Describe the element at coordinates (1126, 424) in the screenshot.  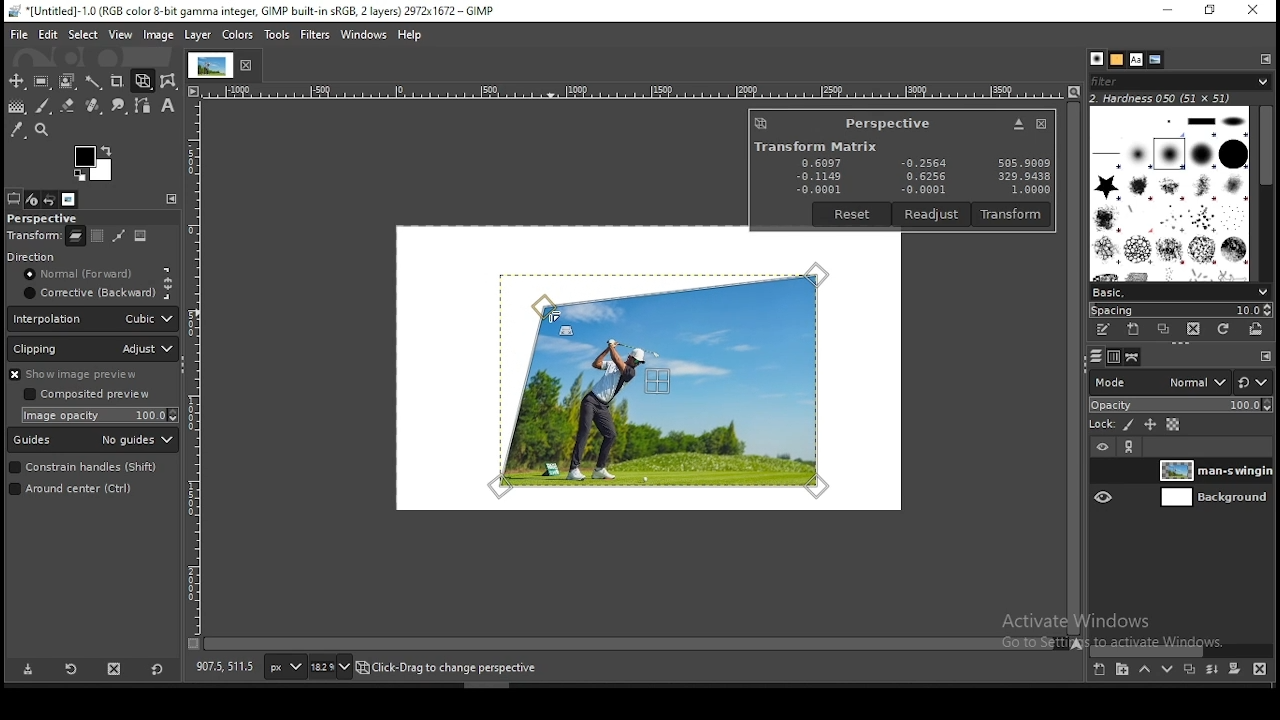
I see `lock pixels` at that location.